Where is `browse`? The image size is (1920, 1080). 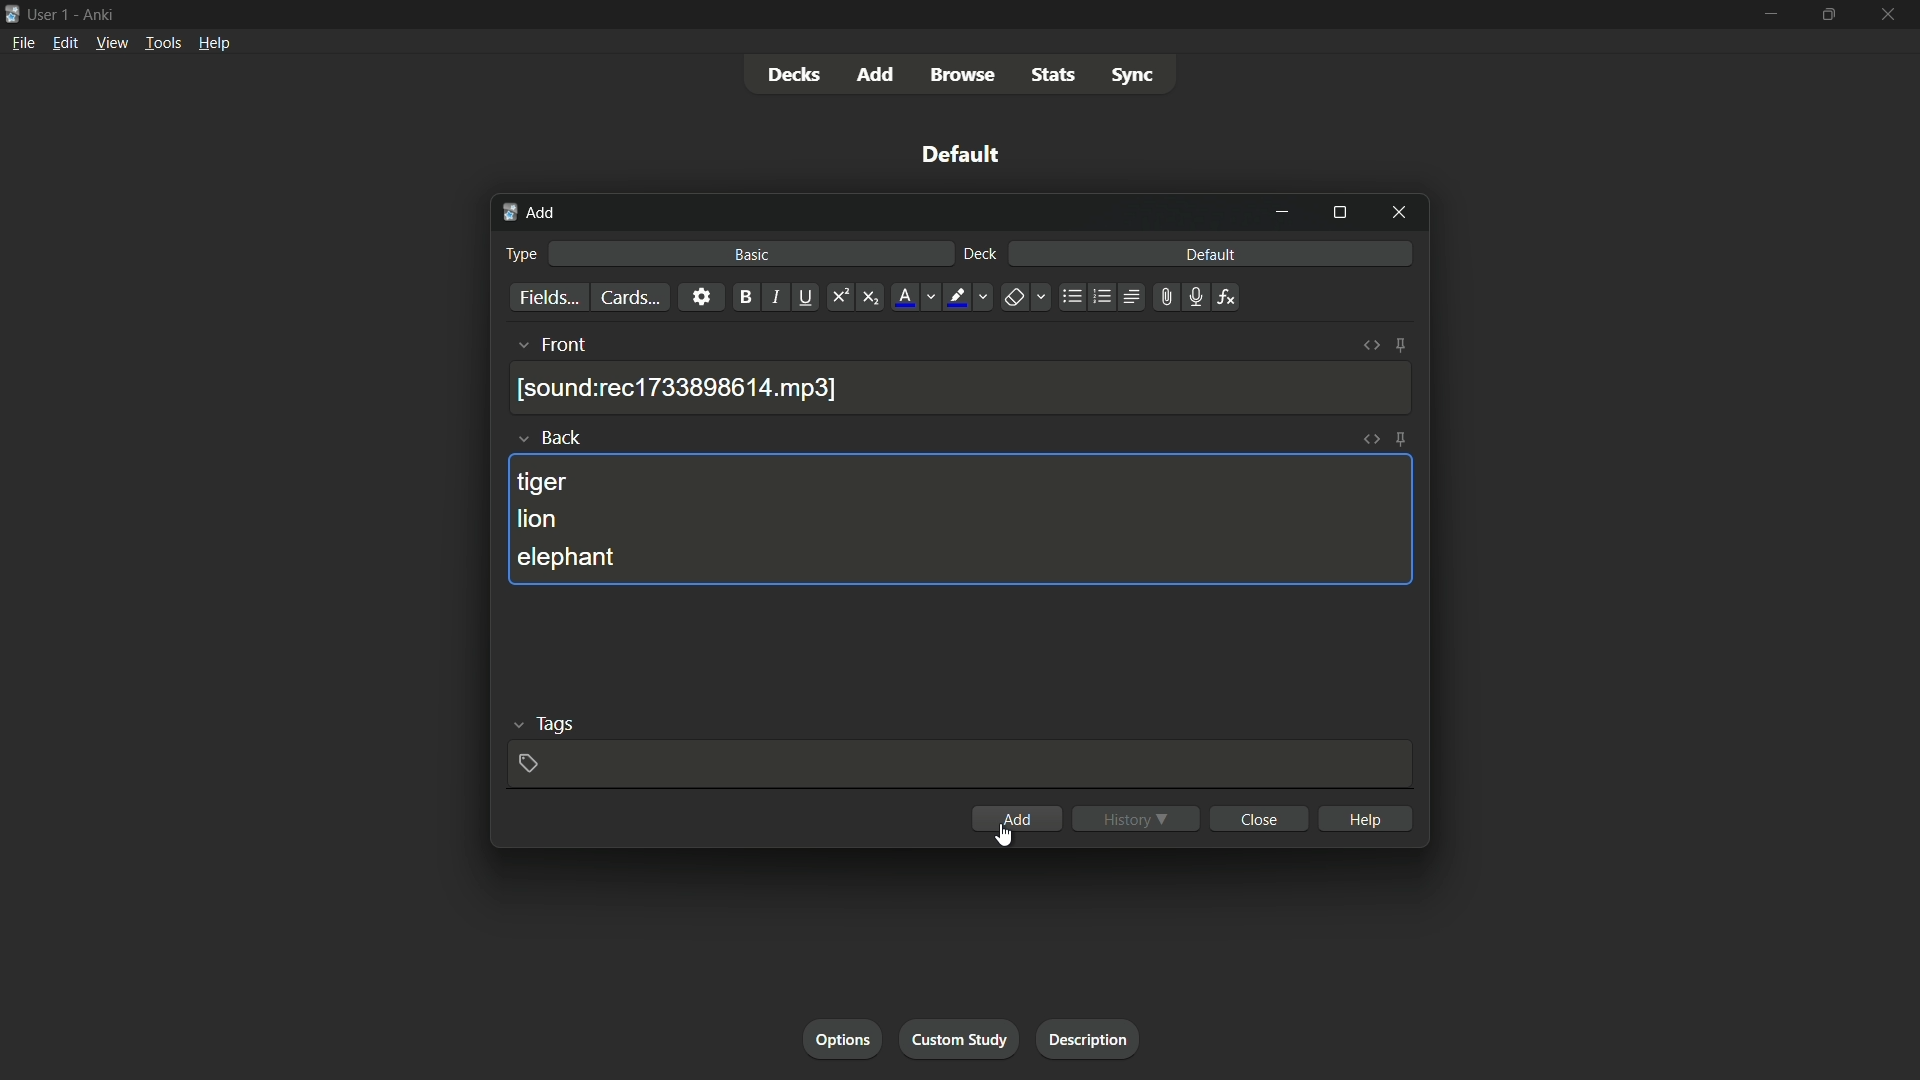 browse is located at coordinates (967, 75).